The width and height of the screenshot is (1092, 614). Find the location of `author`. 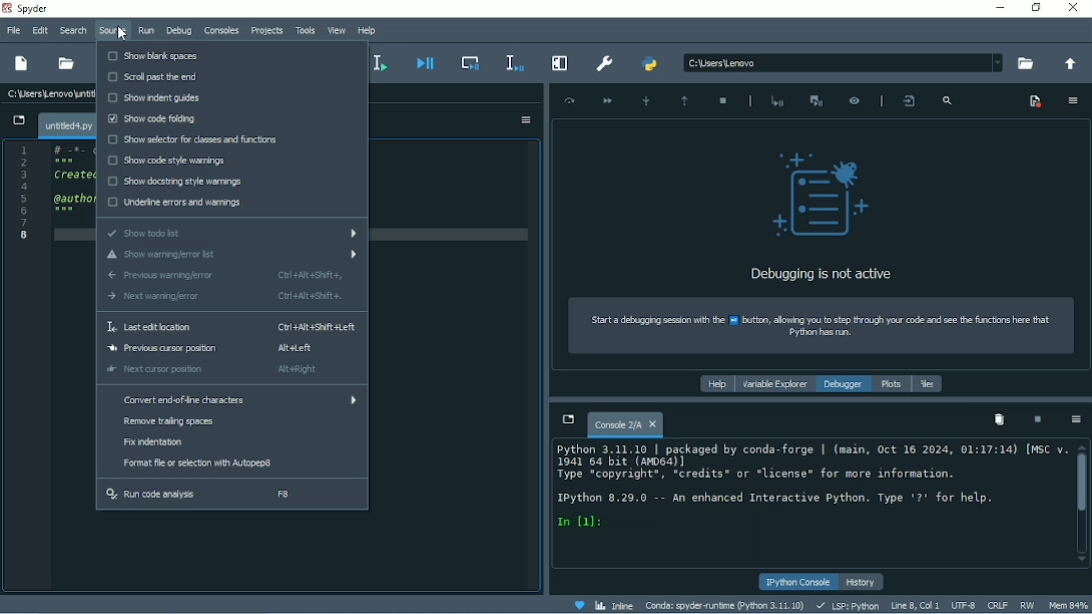

author is located at coordinates (70, 202).